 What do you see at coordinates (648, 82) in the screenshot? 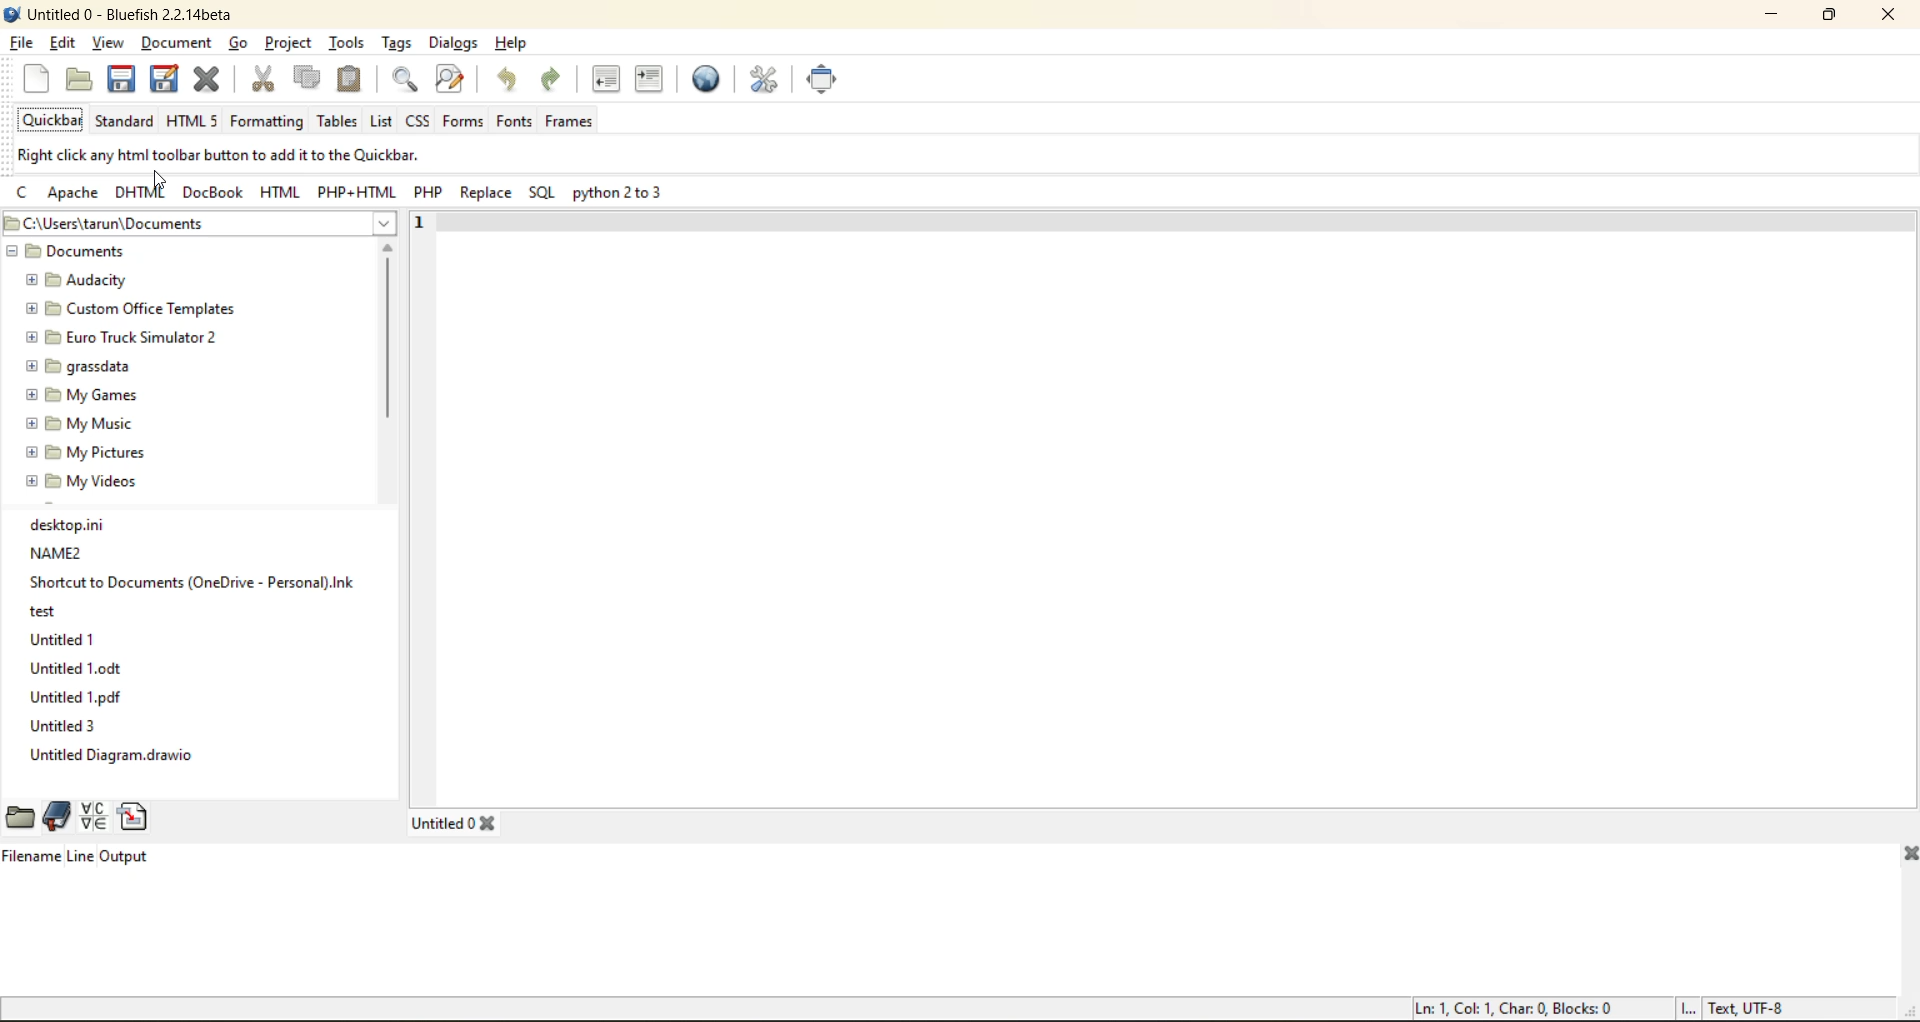
I see `indent` at bounding box center [648, 82].